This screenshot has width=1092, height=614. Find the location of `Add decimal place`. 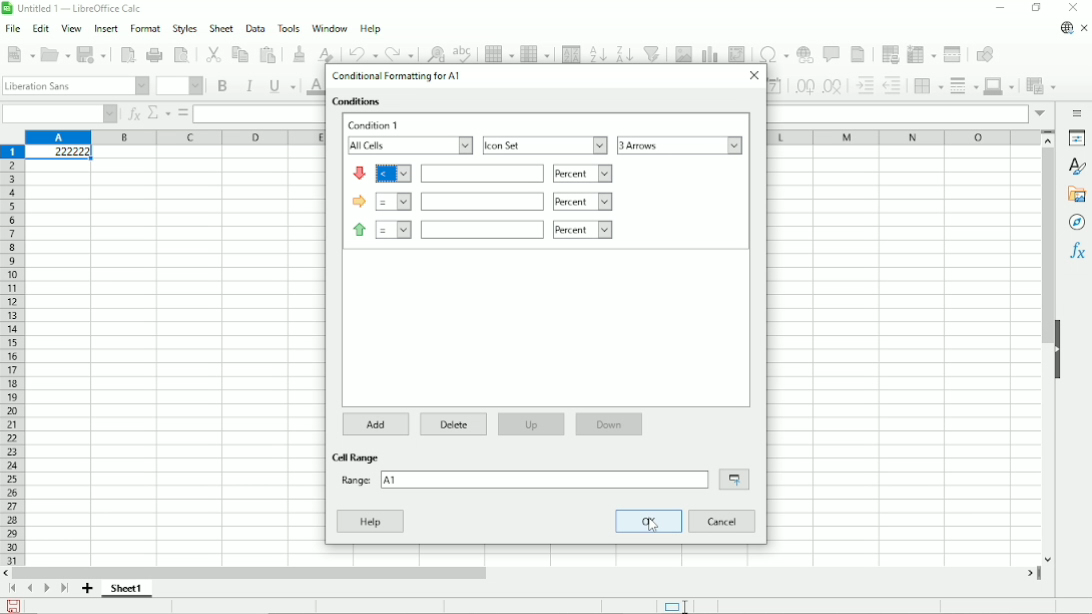

Add decimal place is located at coordinates (803, 87).